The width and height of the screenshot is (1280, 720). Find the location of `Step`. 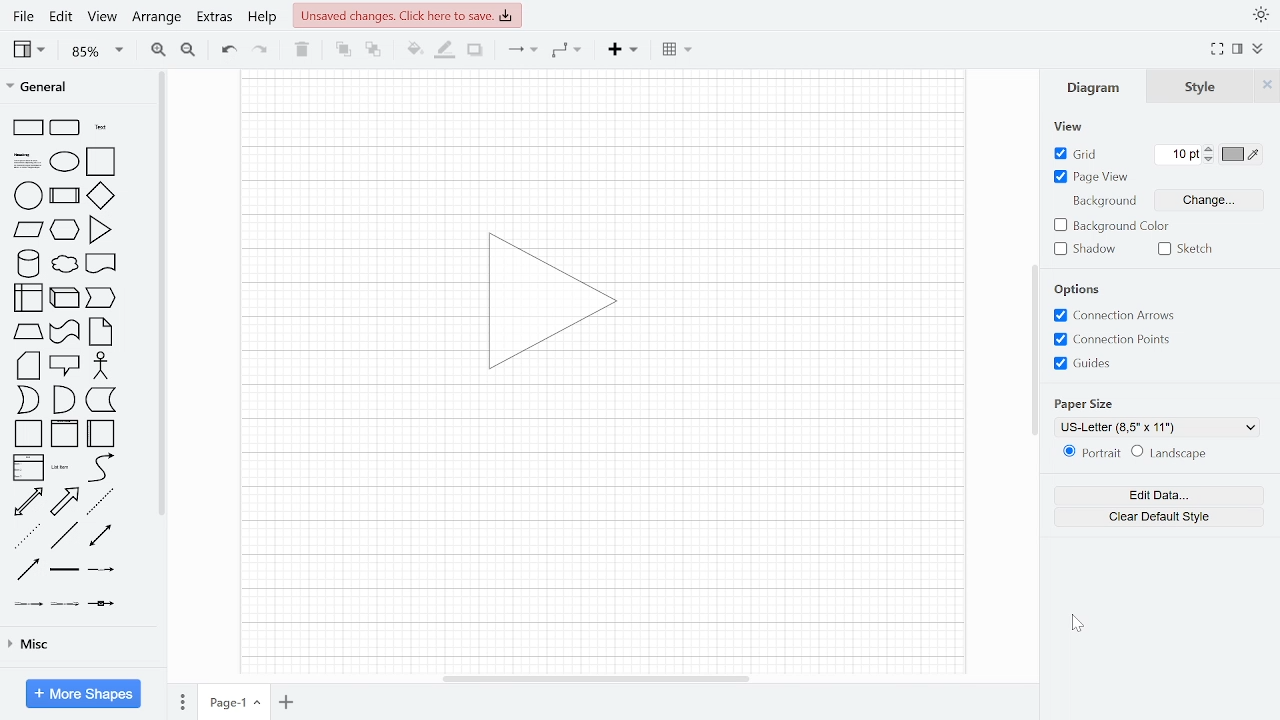

Step is located at coordinates (100, 298).